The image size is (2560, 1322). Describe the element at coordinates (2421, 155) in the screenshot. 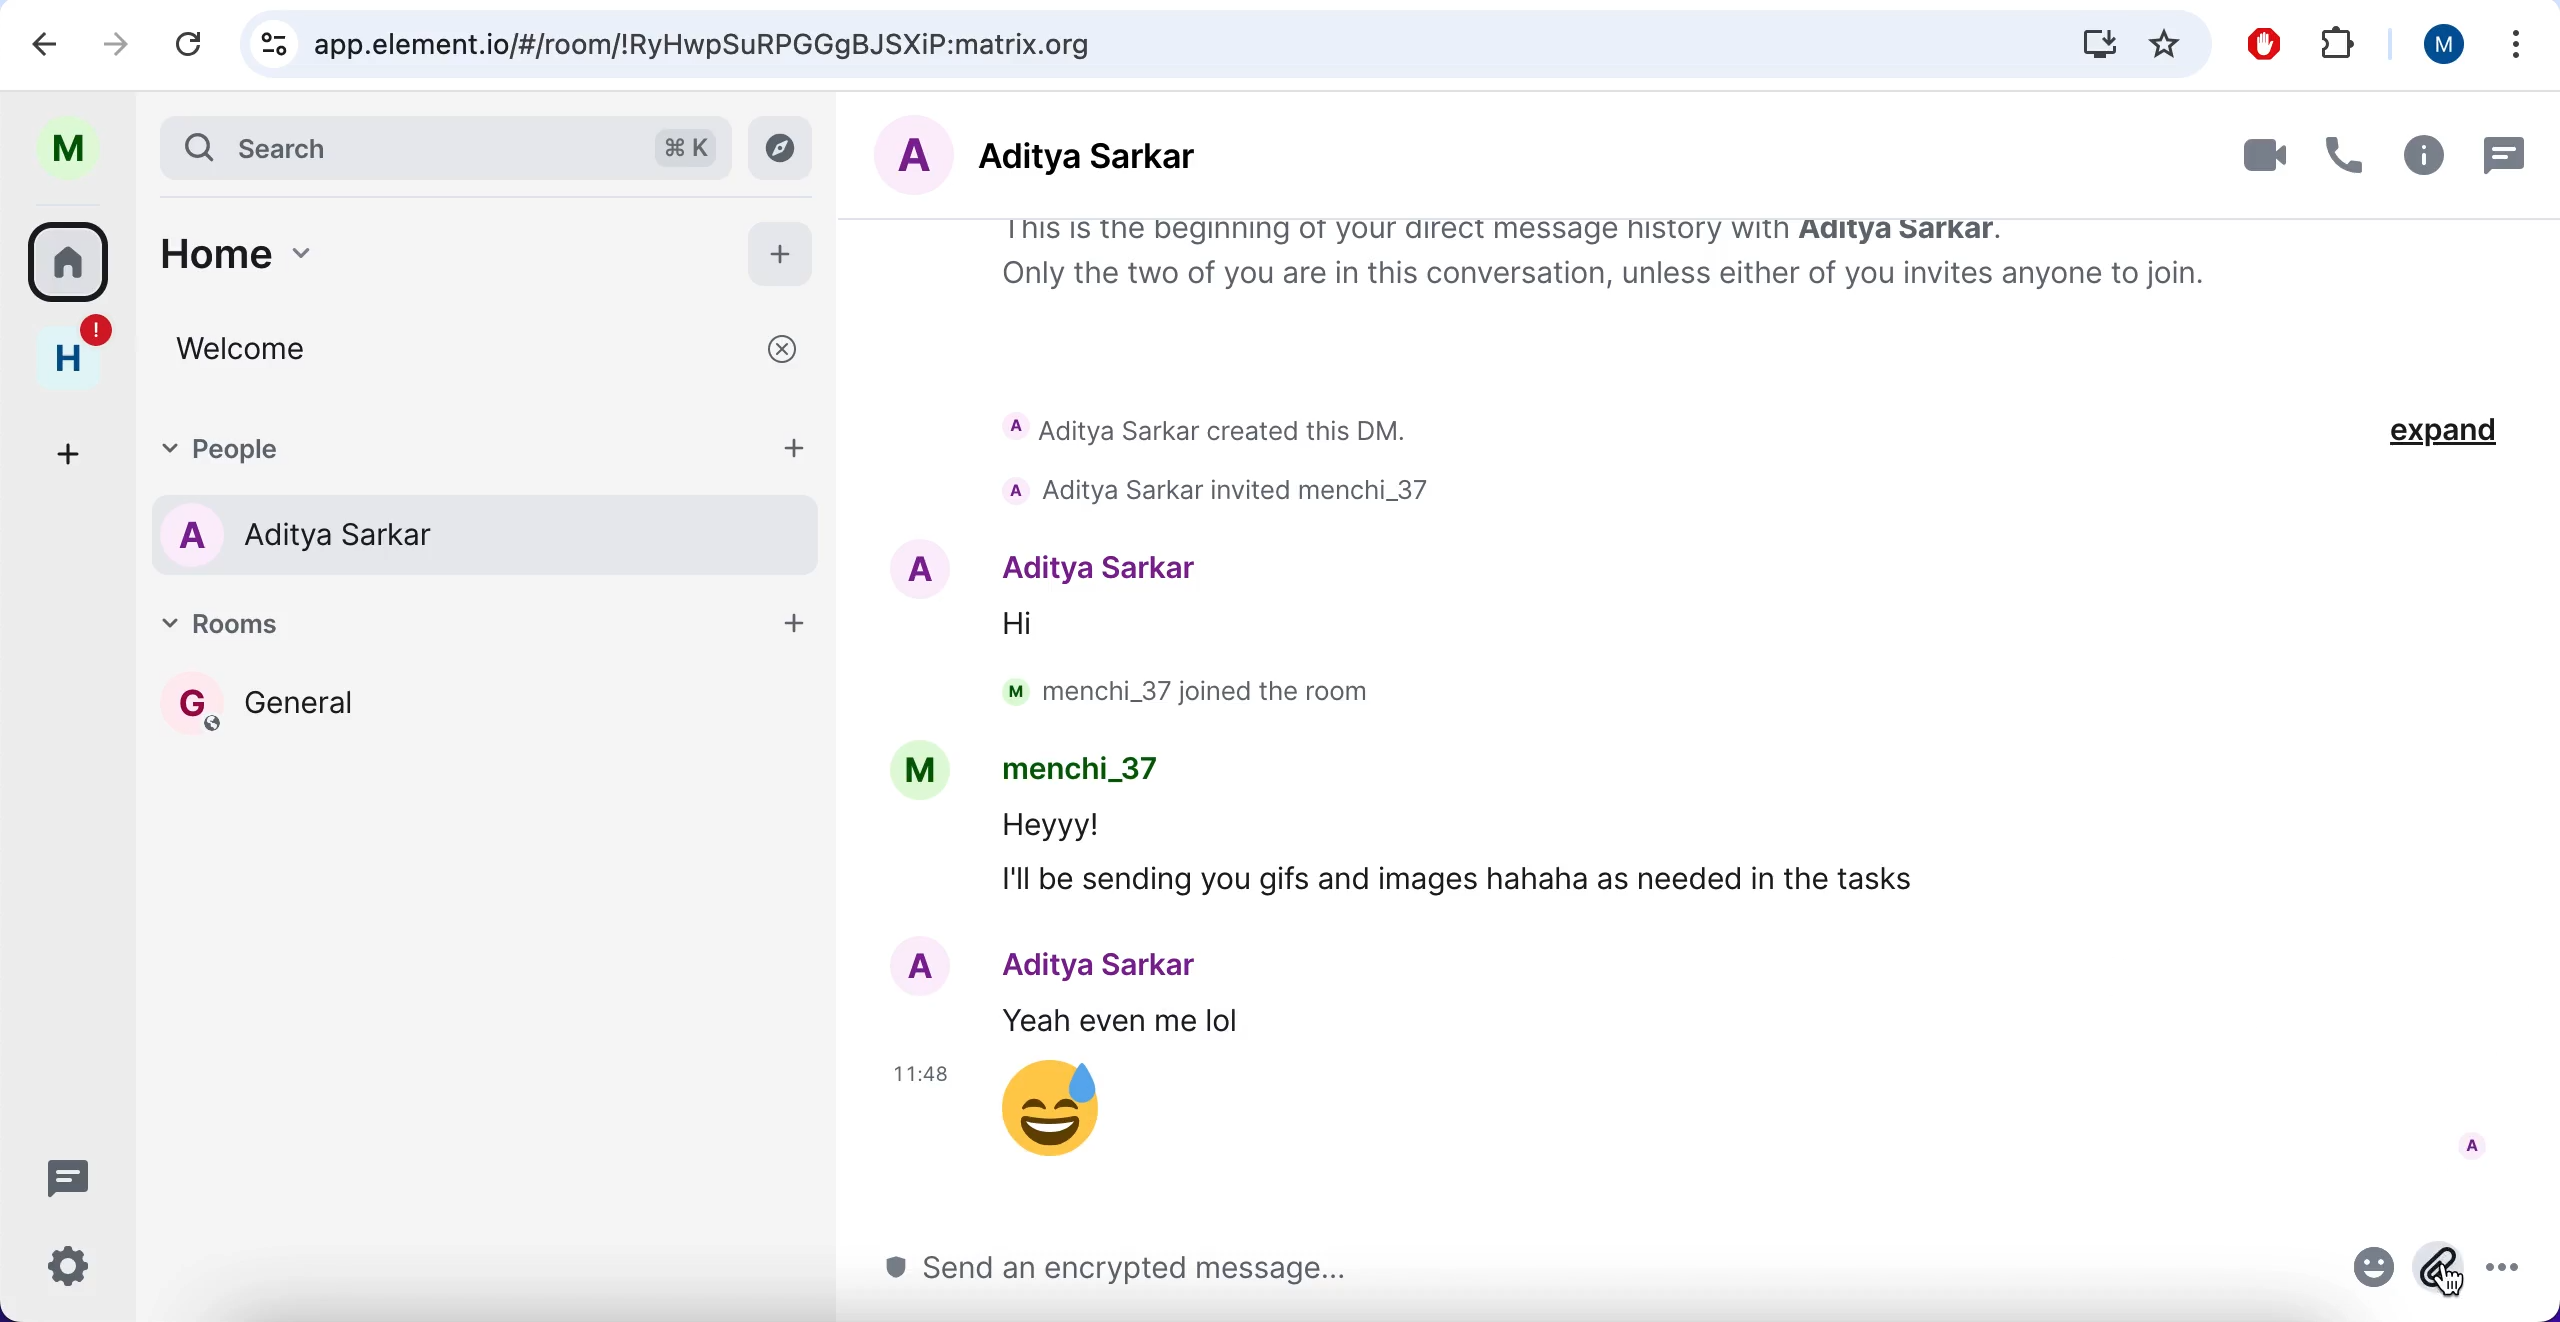

I see `information` at that location.